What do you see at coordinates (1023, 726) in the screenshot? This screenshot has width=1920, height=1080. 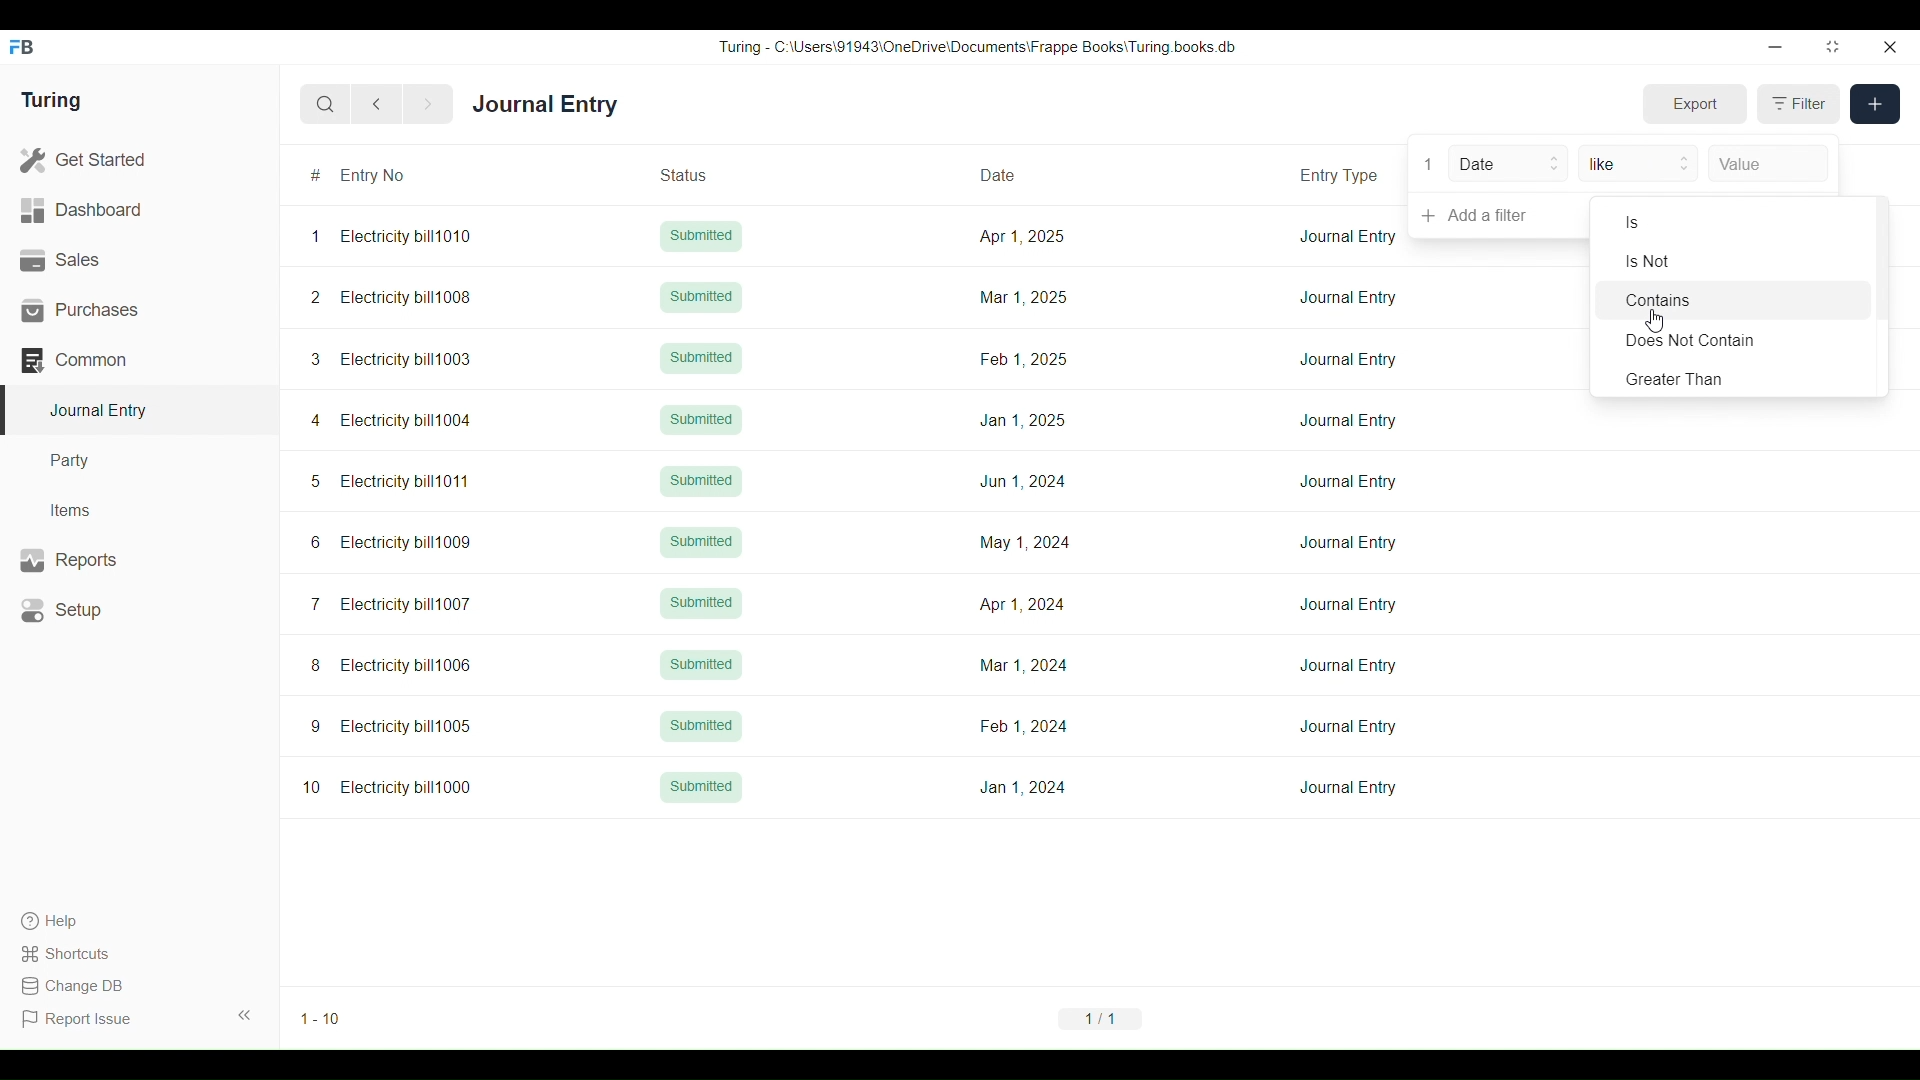 I see `Feb 1,2024` at bounding box center [1023, 726].